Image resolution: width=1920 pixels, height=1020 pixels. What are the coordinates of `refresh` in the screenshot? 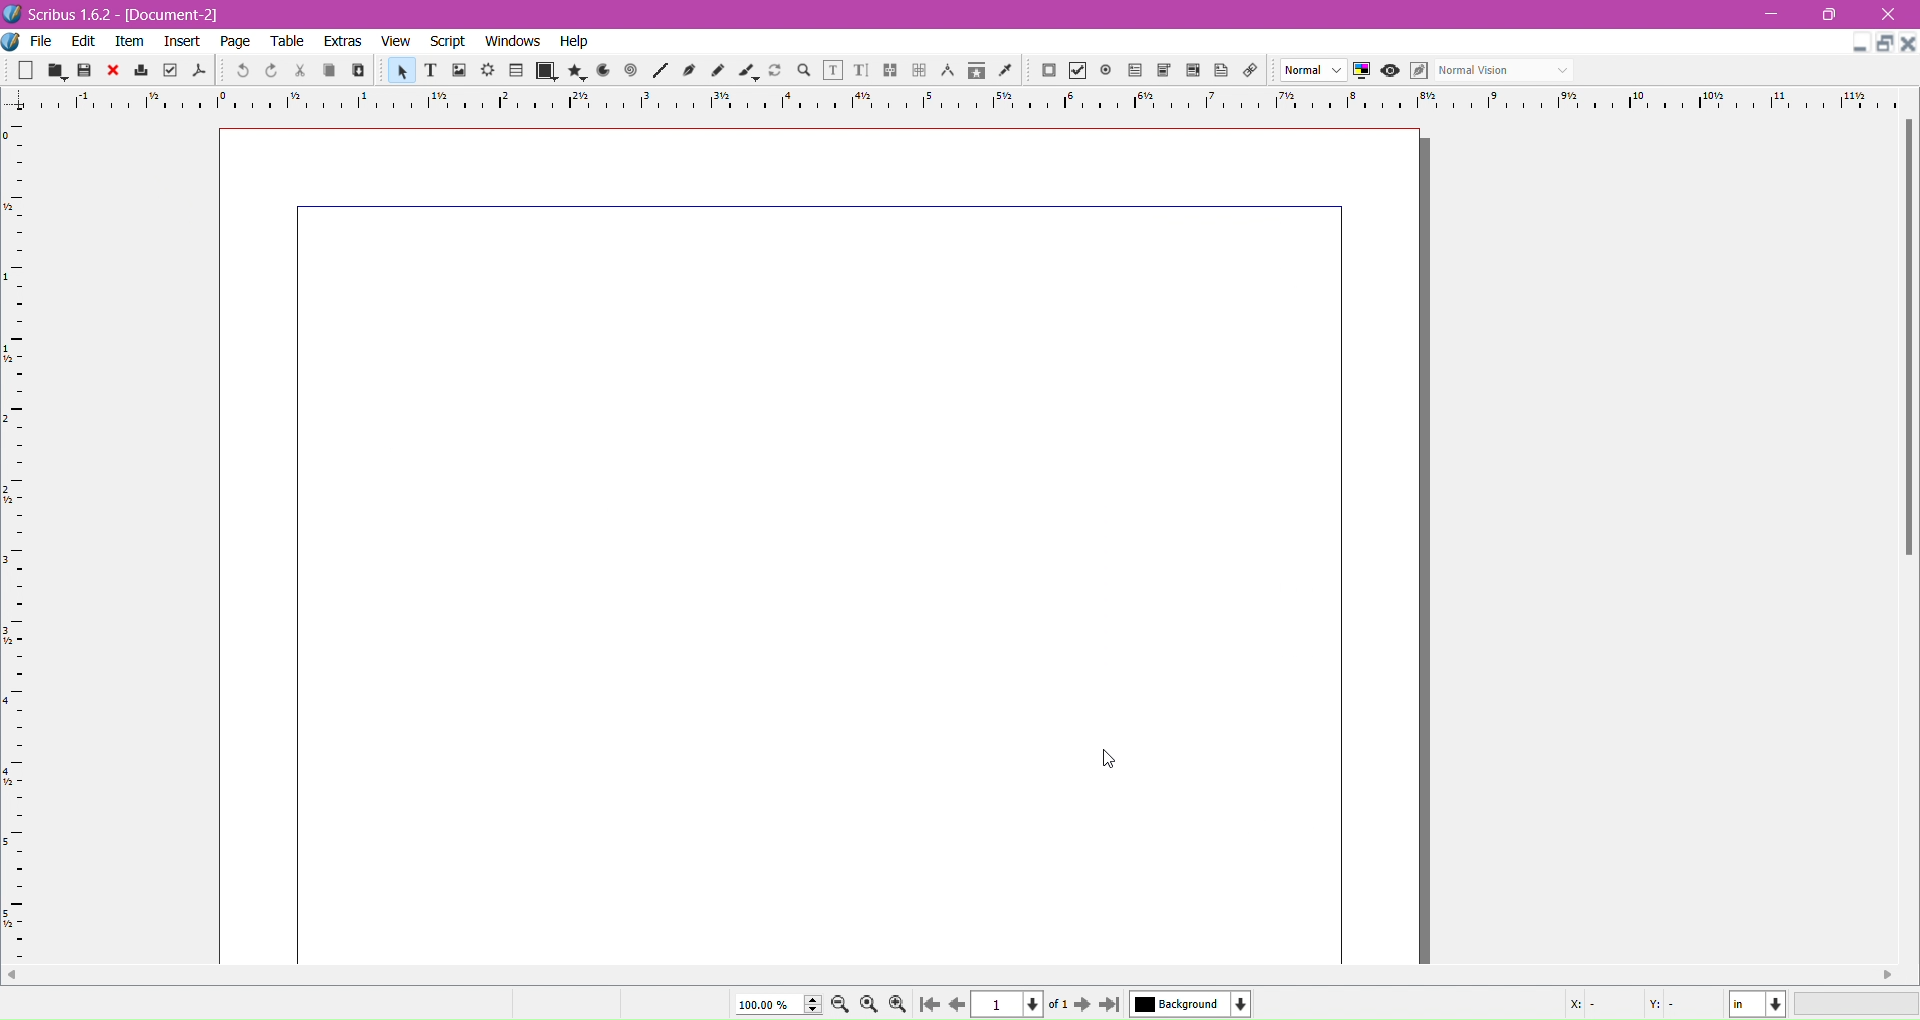 It's located at (775, 72).